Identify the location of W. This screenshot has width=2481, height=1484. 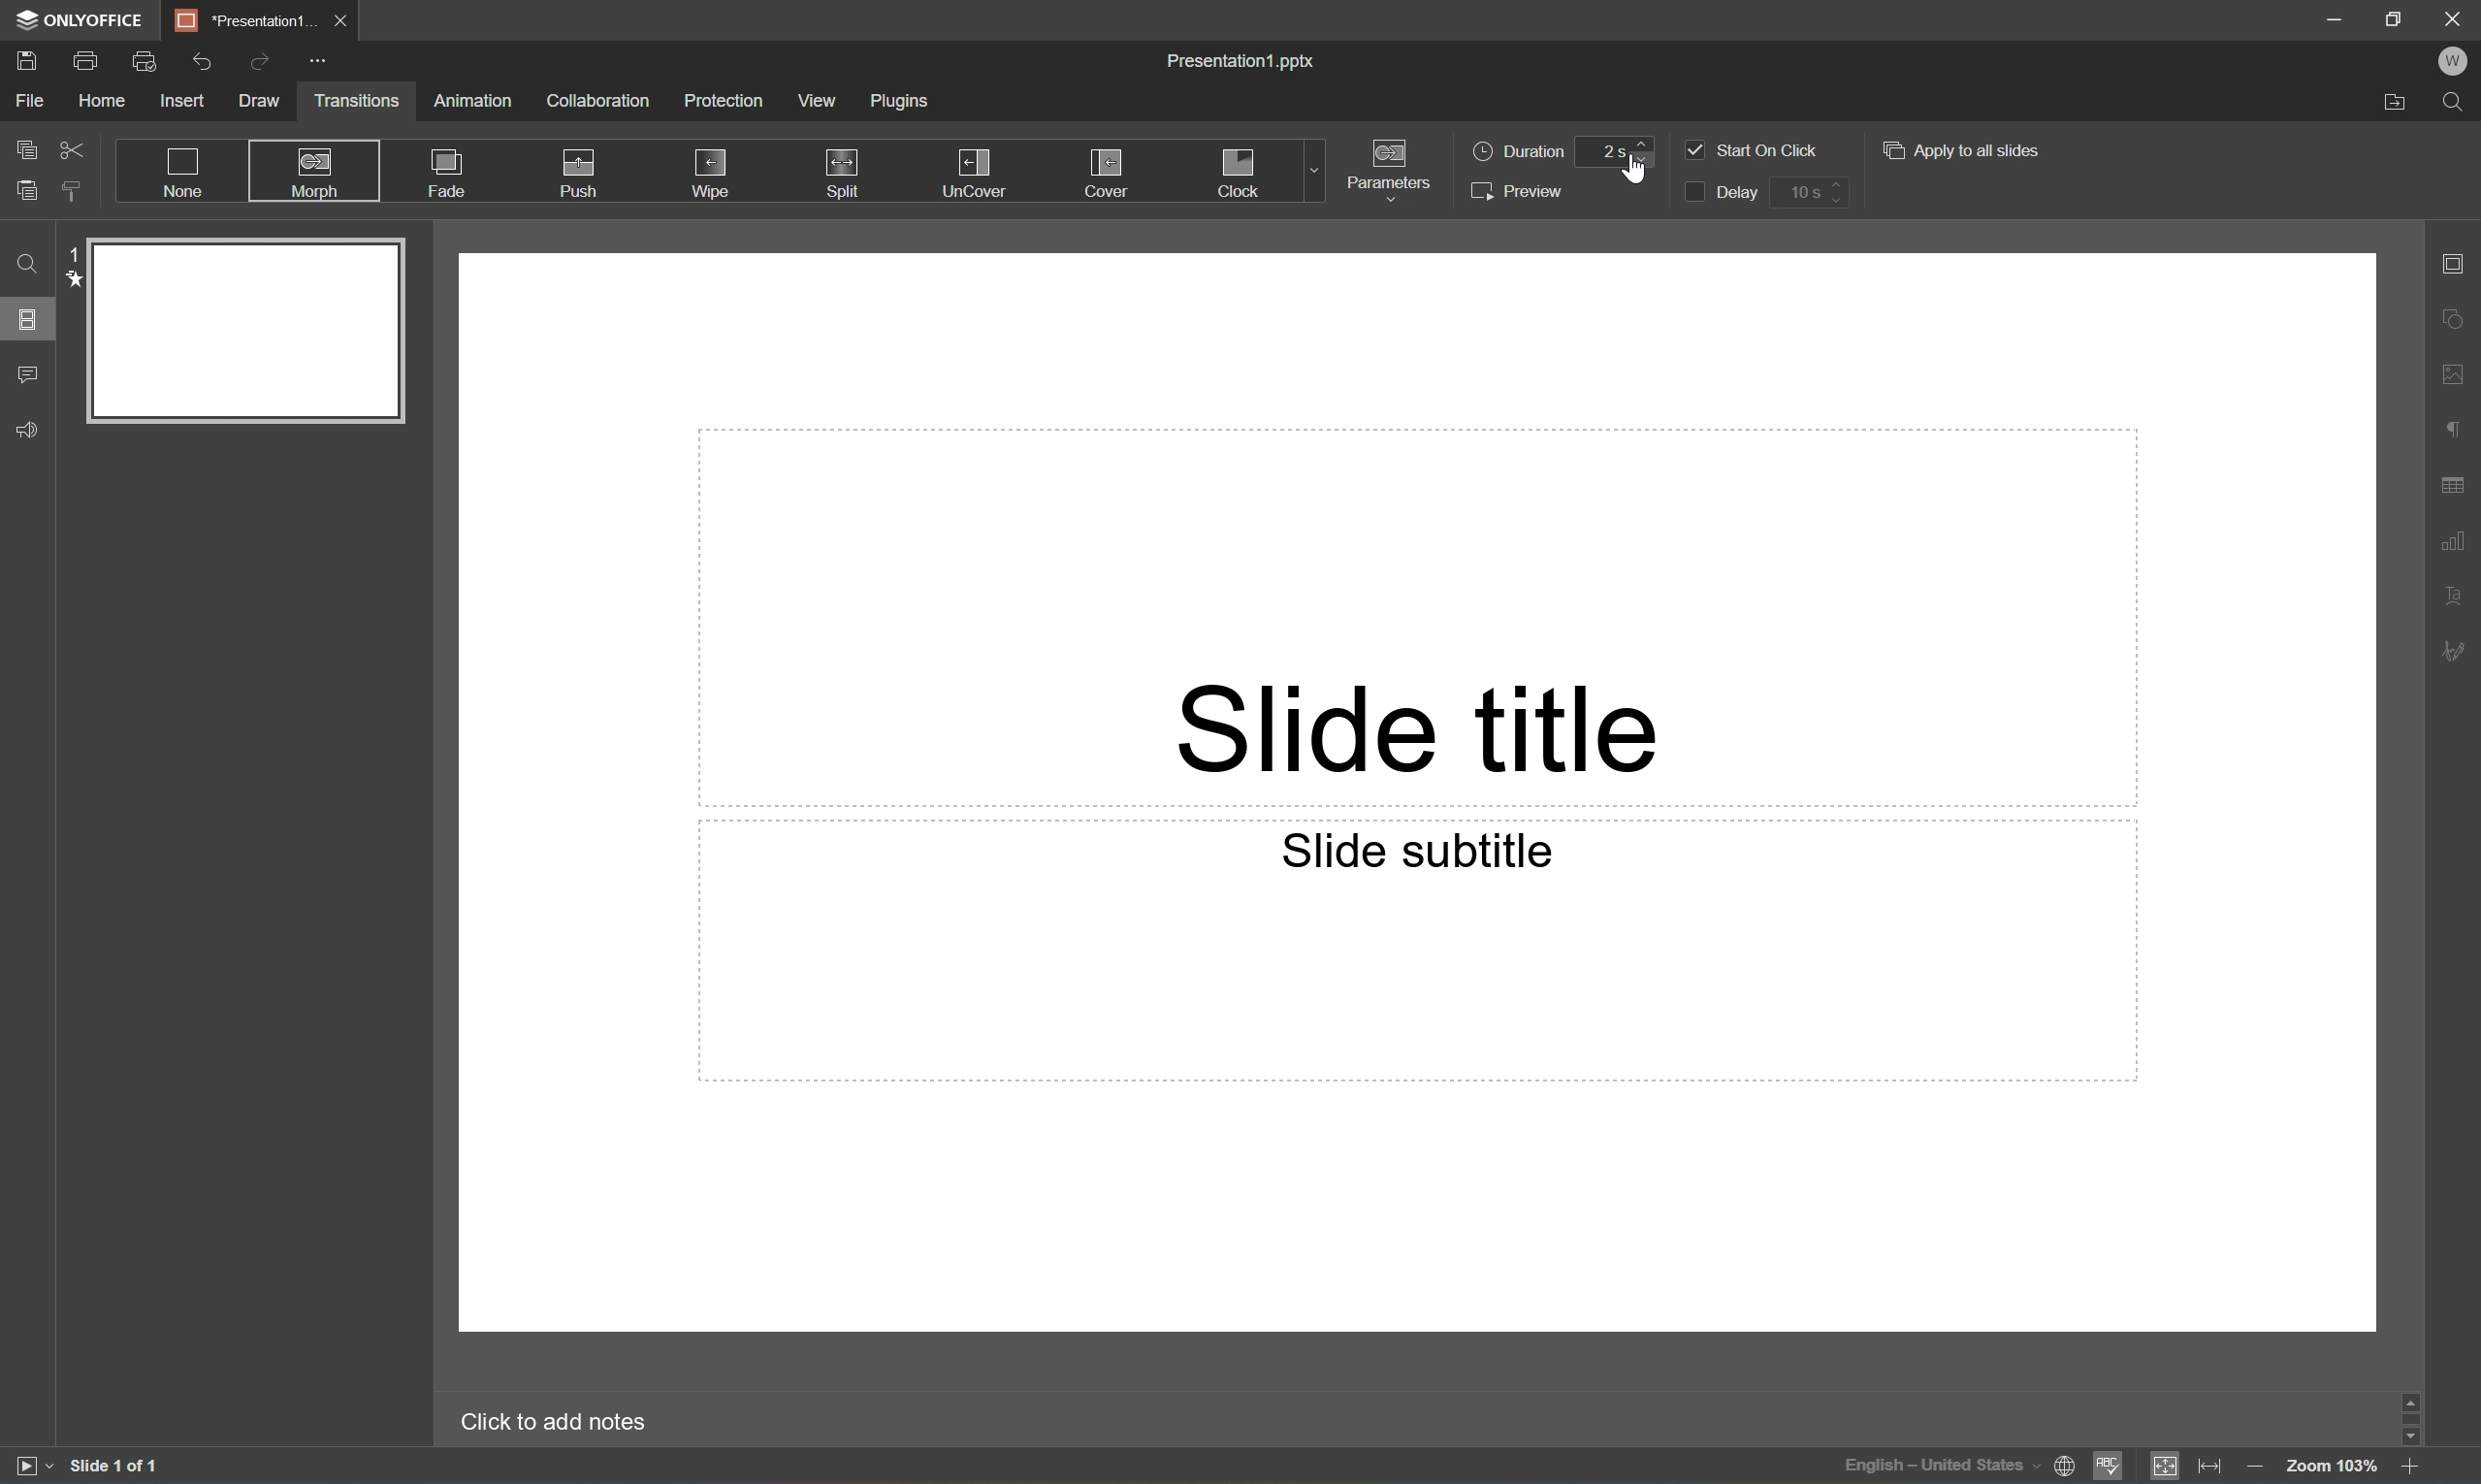
(2455, 60).